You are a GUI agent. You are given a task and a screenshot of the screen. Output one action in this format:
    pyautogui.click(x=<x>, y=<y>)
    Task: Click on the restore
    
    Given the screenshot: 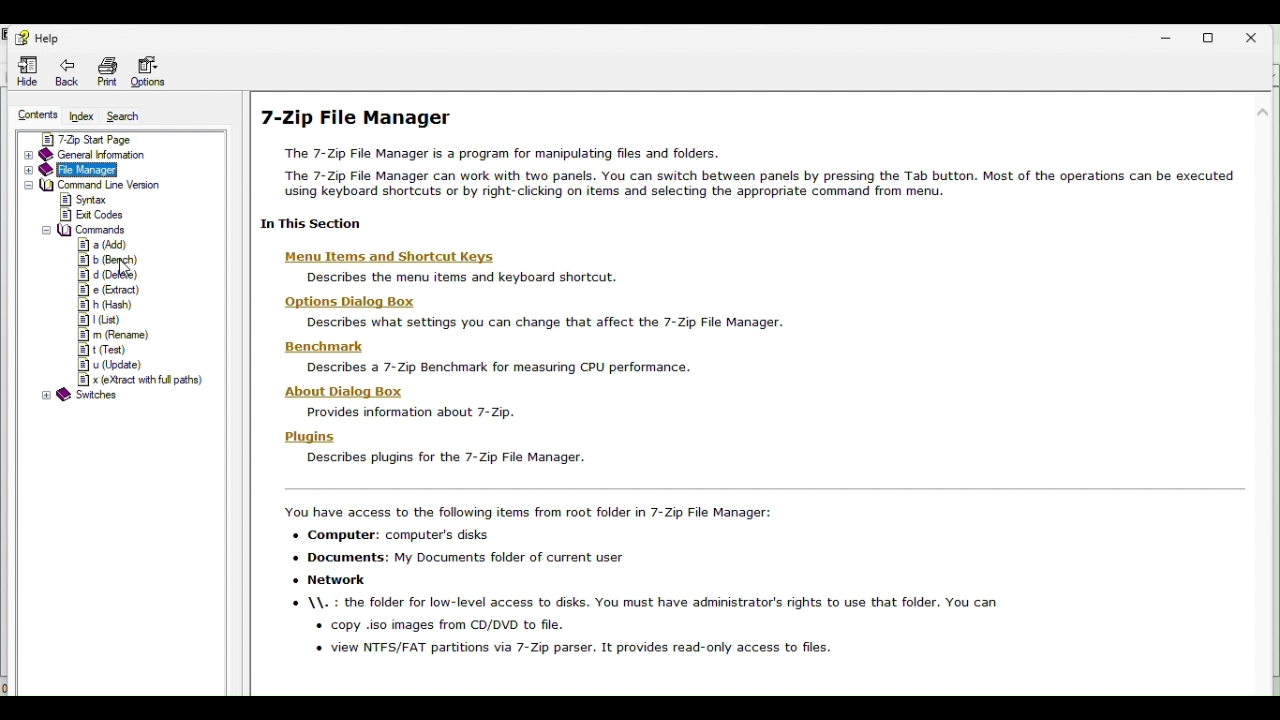 What is the action you would take?
    pyautogui.click(x=1215, y=35)
    